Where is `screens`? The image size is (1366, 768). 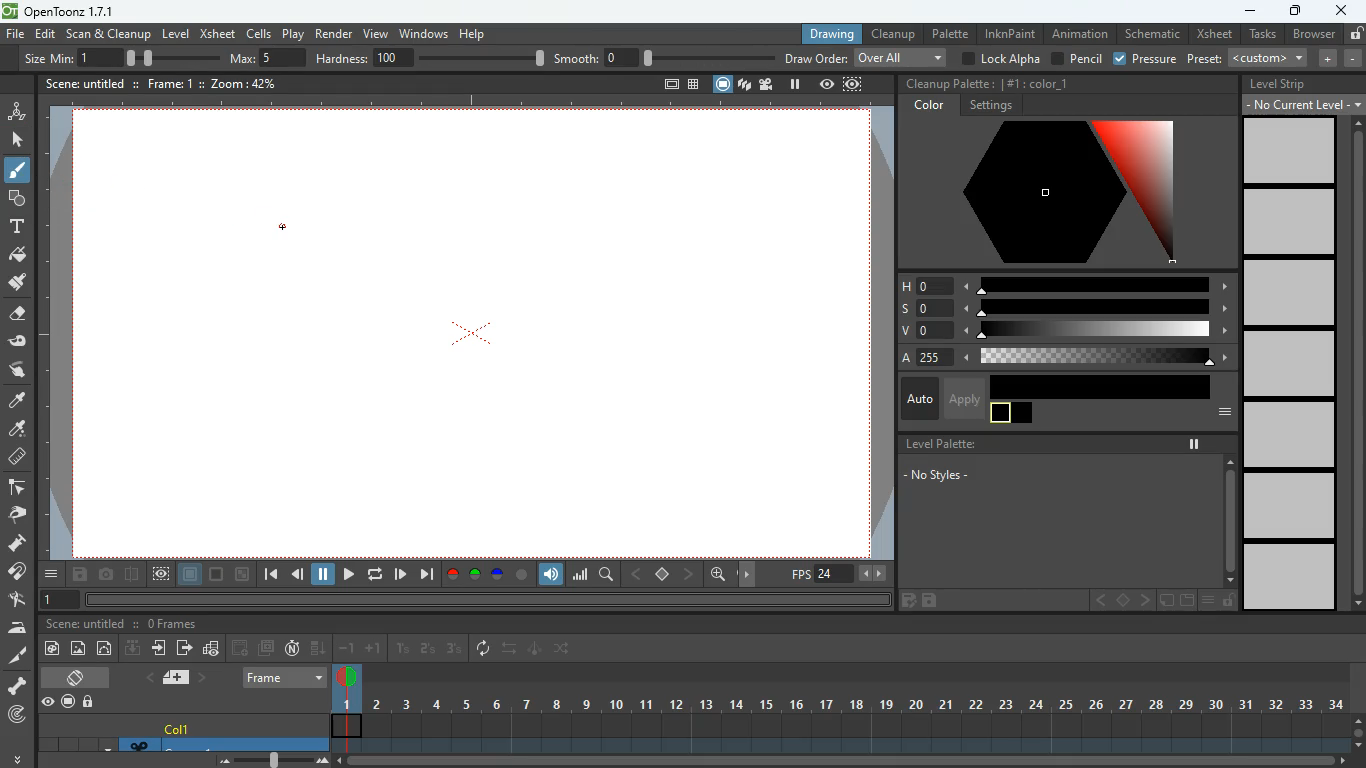 screens is located at coordinates (744, 86).